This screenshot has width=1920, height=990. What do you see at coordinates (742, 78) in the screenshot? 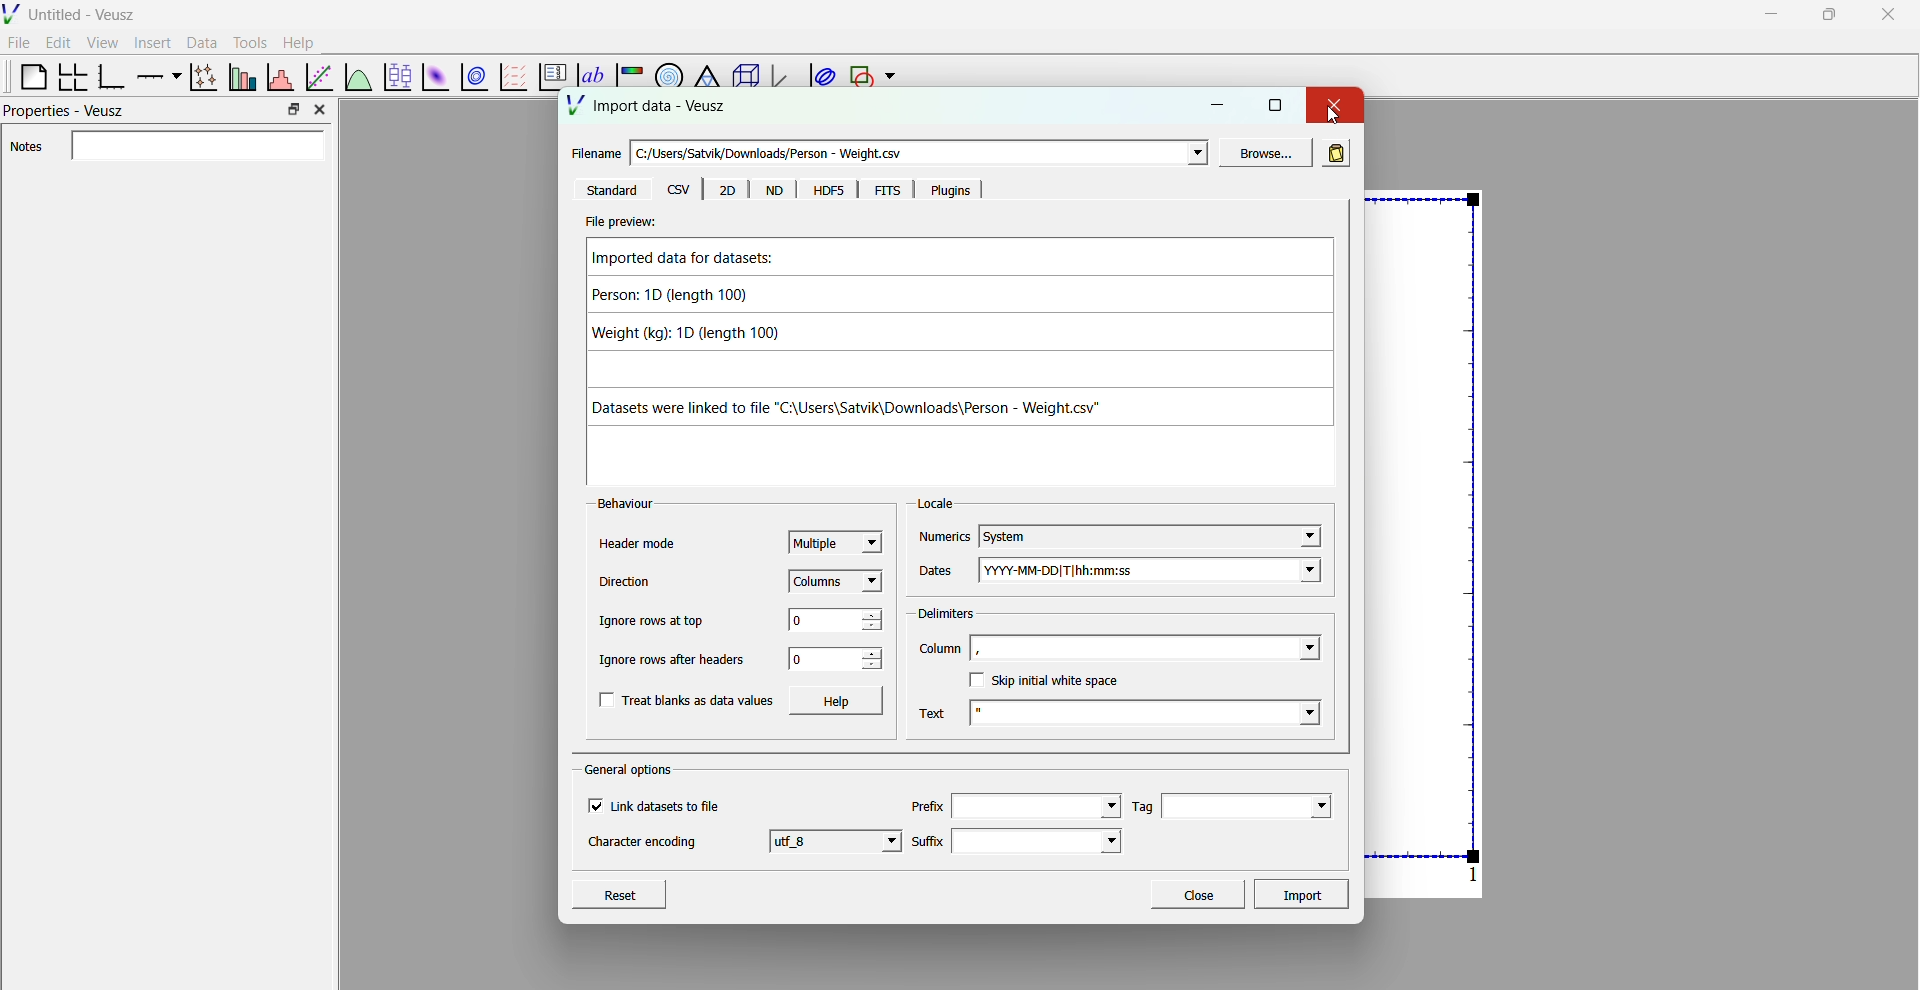
I see `3d scene` at bounding box center [742, 78].